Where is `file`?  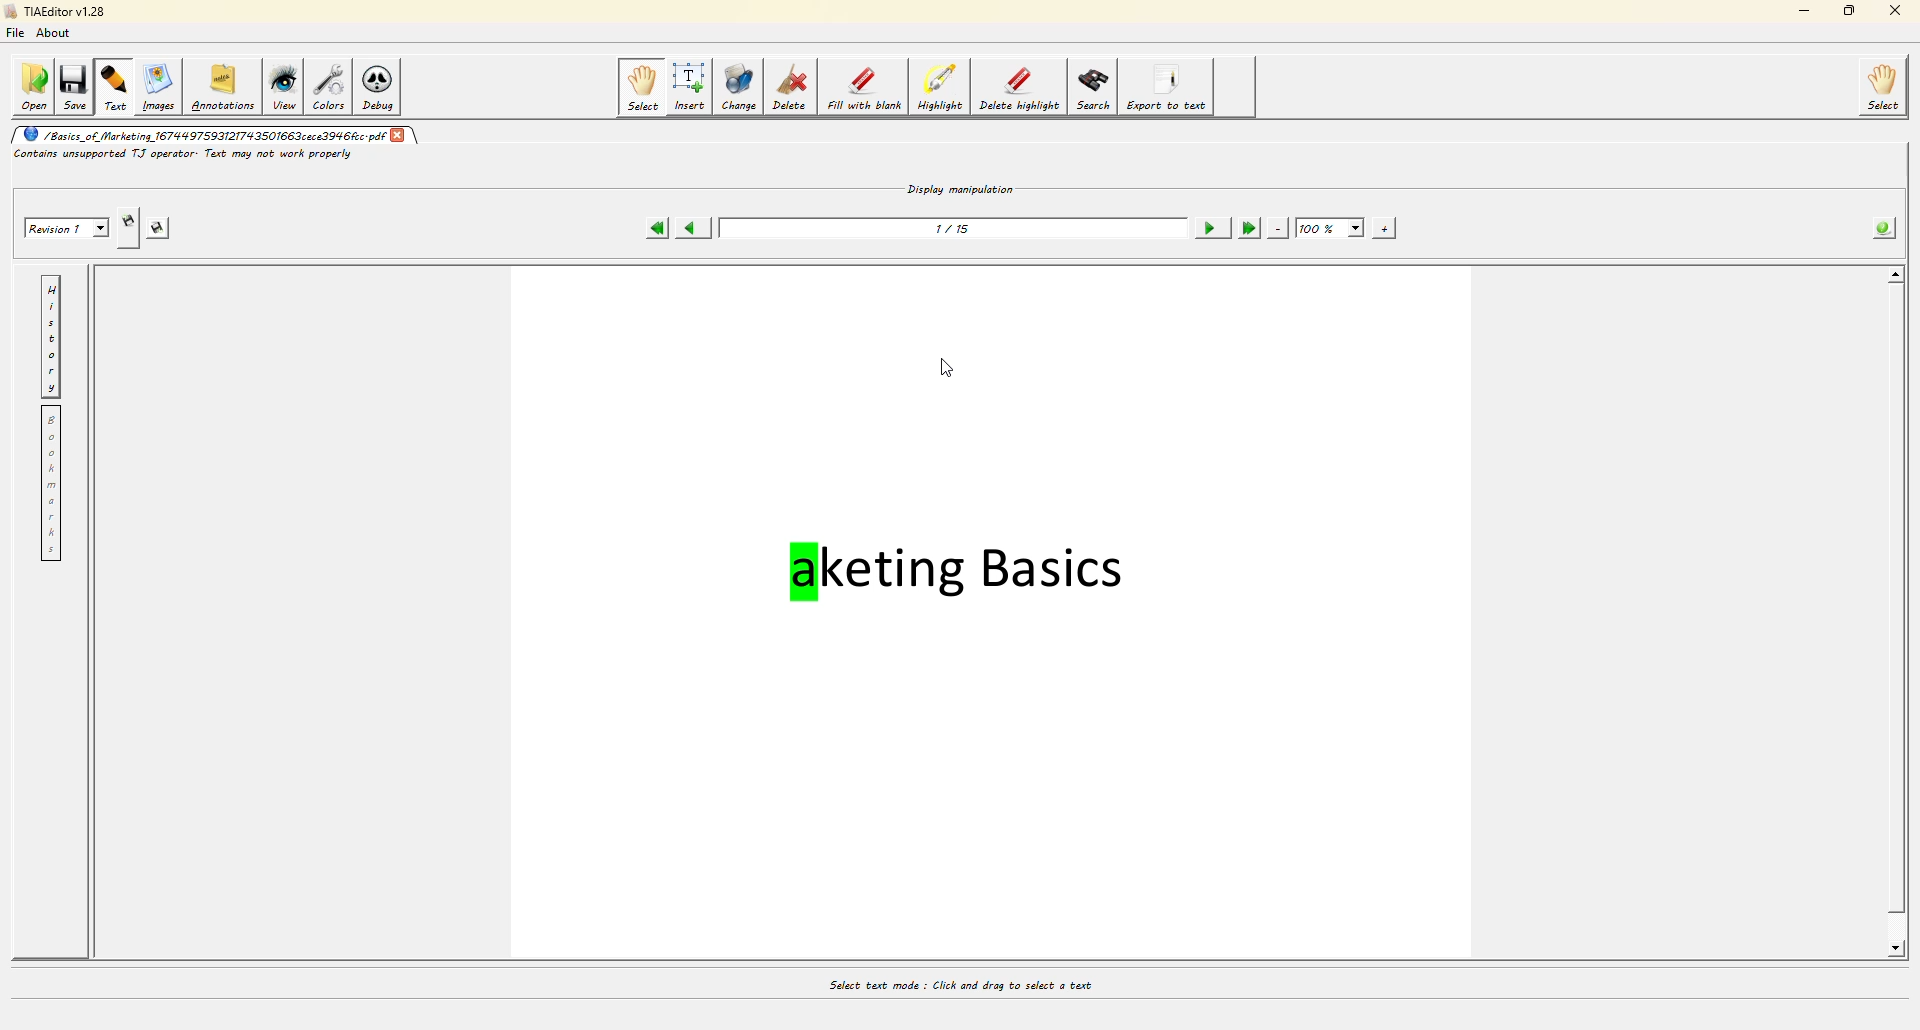
file is located at coordinates (16, 35).